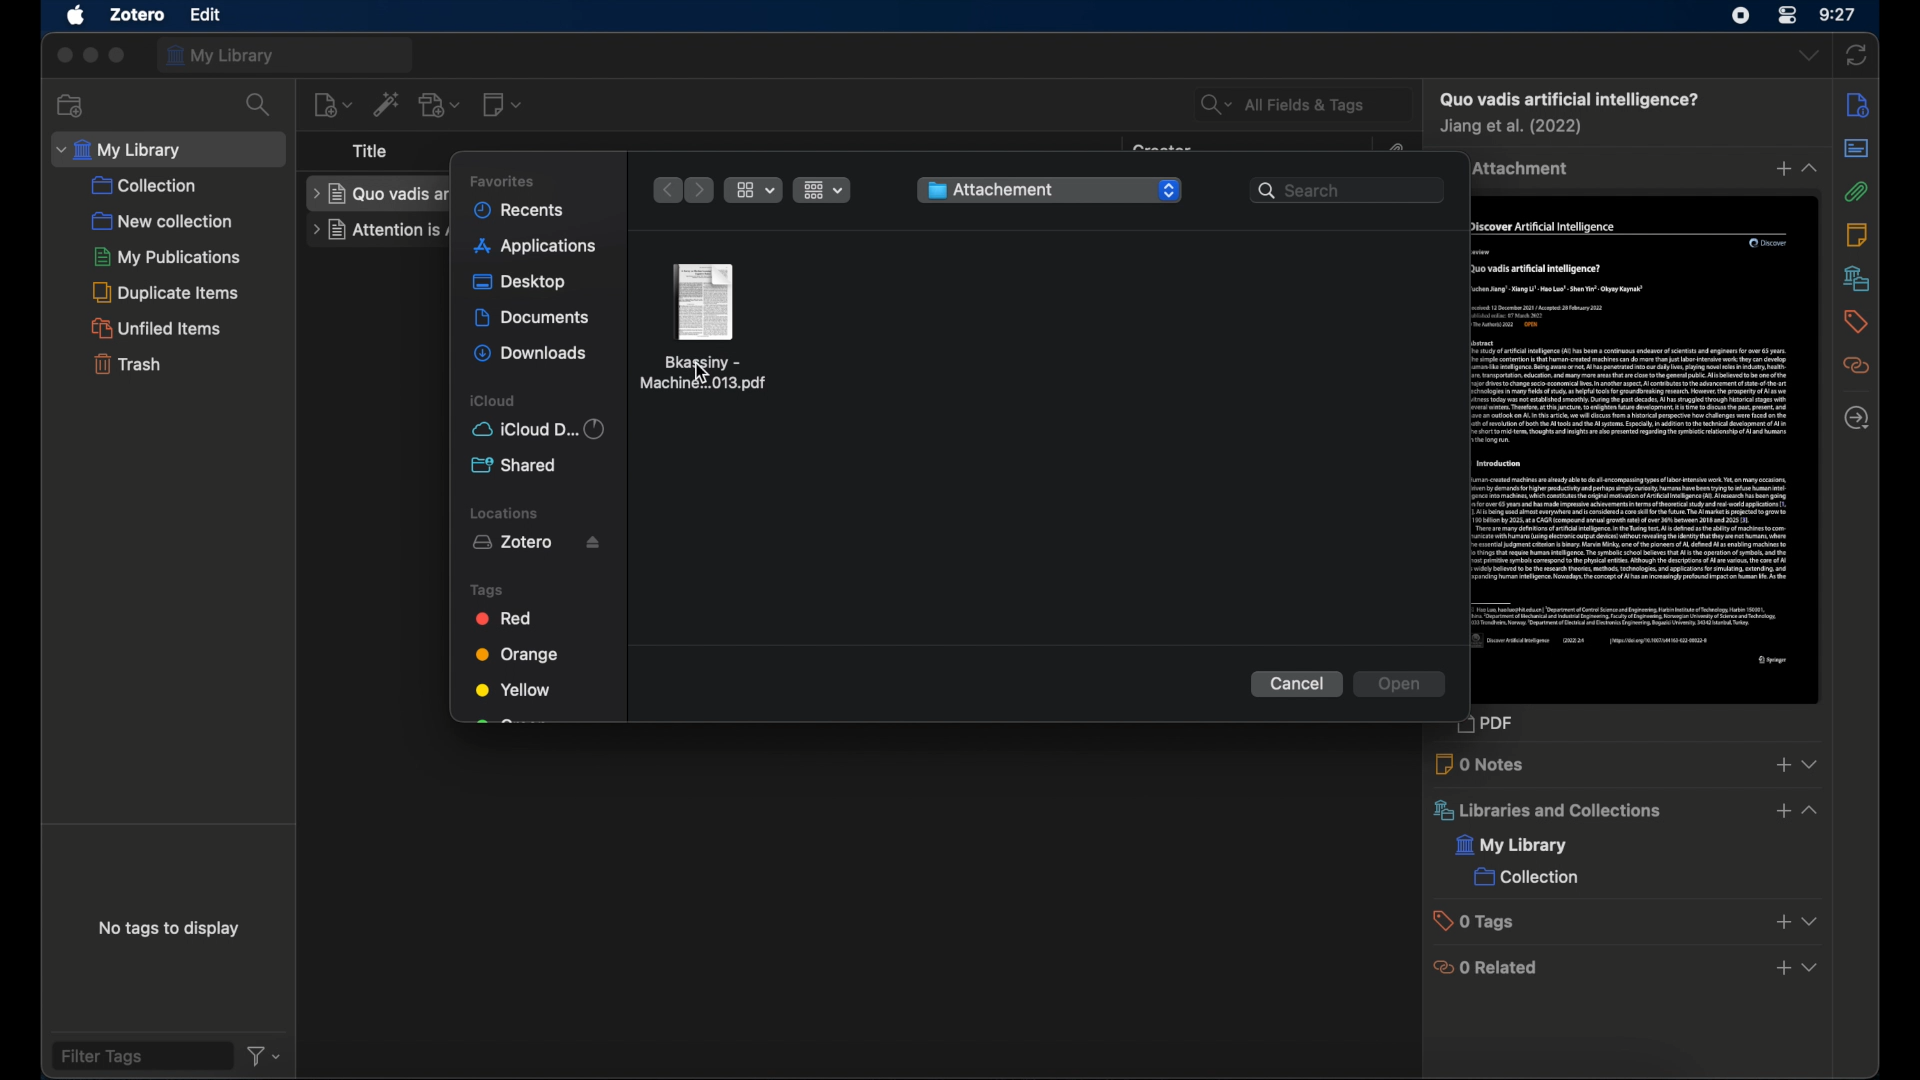 Image resolution: width=1920 pixels, height=1080 pixels. What do you see at coordinates (530, 355) in the screenshot?
I see `downloads` at bounding box center [530, 355].